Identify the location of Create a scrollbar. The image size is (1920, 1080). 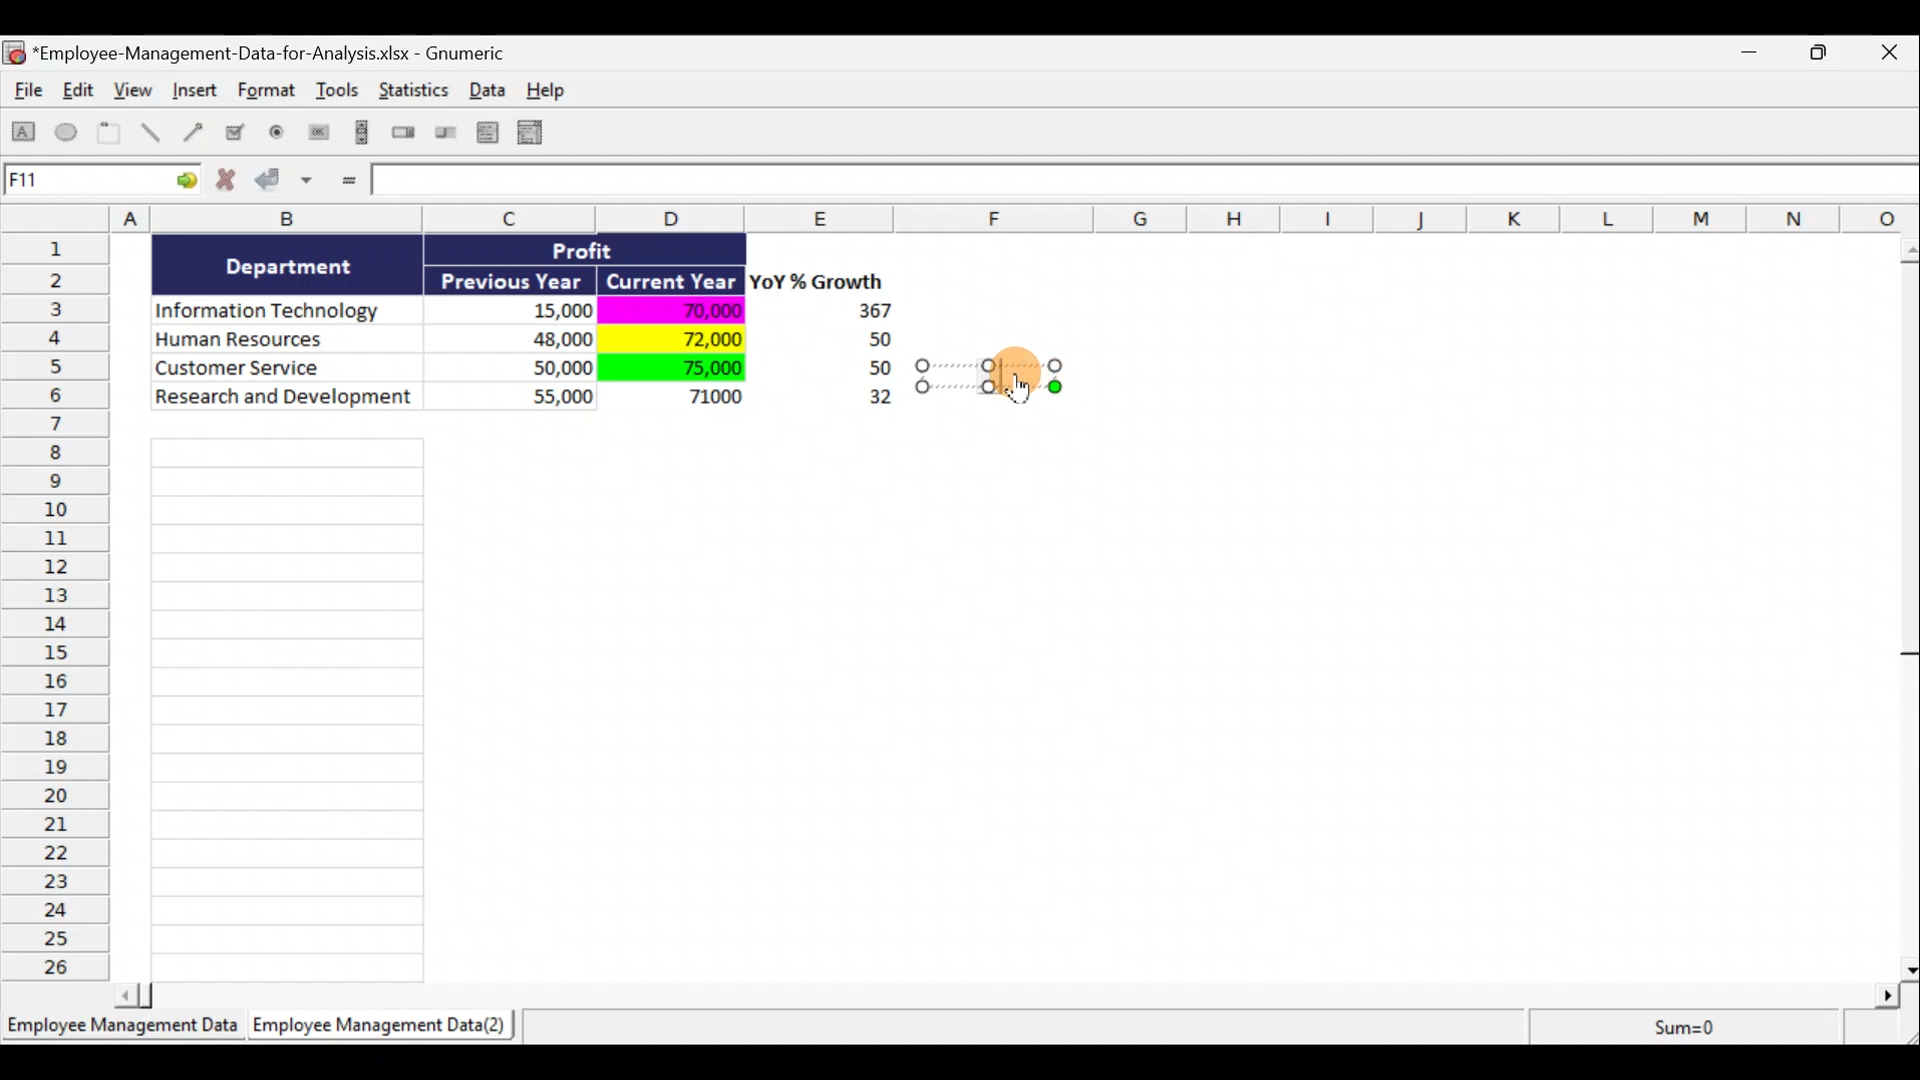
(359, 136).